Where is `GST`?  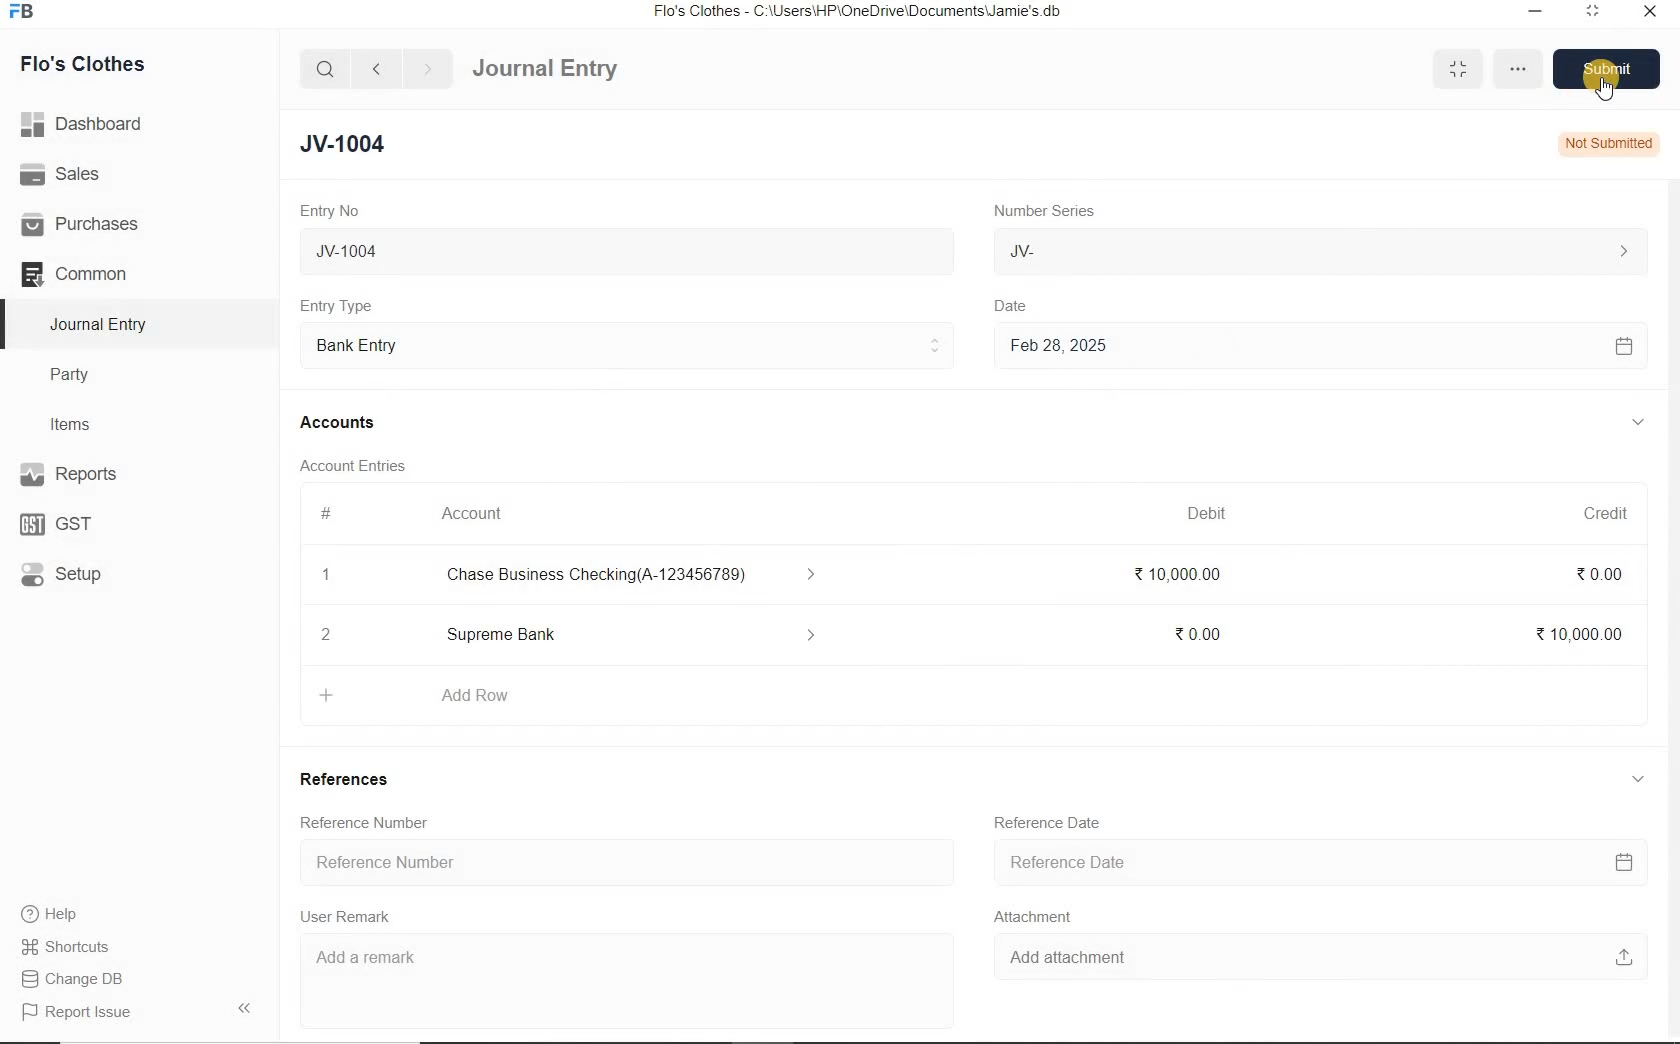 GST is located at coordinates (65, 522).